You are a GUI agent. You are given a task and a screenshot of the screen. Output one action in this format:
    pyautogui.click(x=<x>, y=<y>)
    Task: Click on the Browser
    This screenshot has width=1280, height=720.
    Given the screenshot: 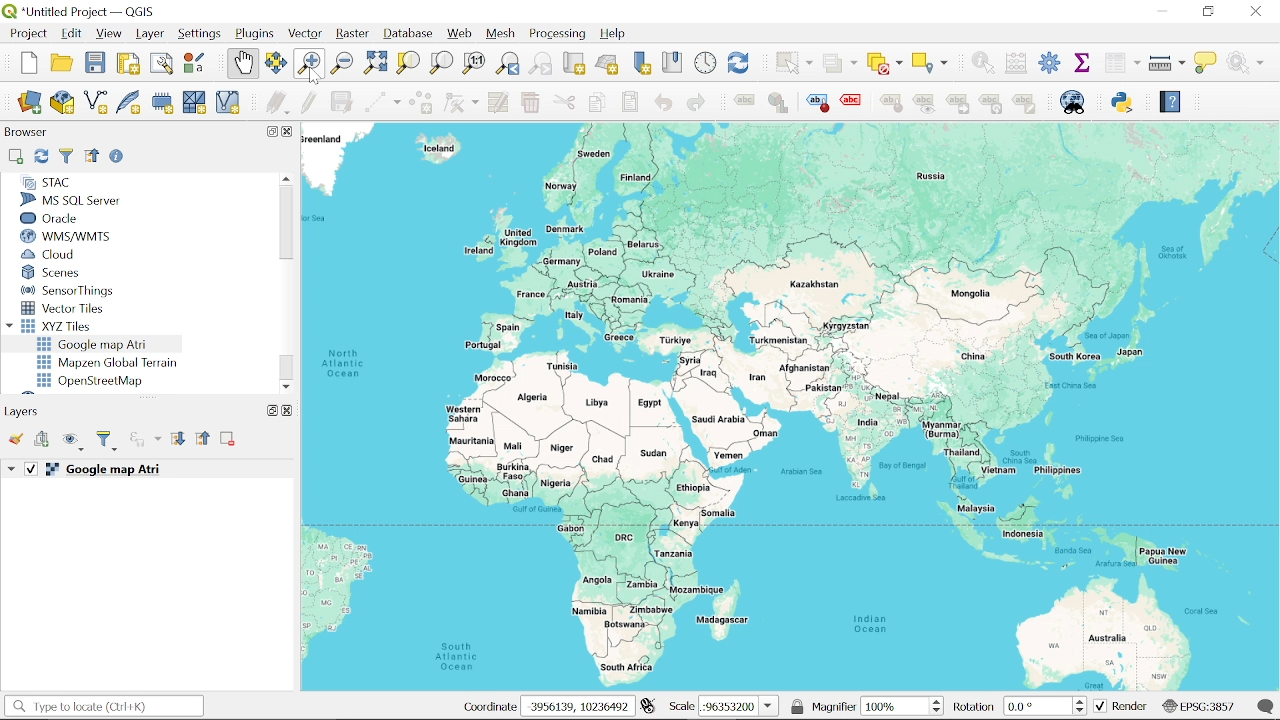 What is the action you would take?
    pyautogui.click(x=26, y=134)
    